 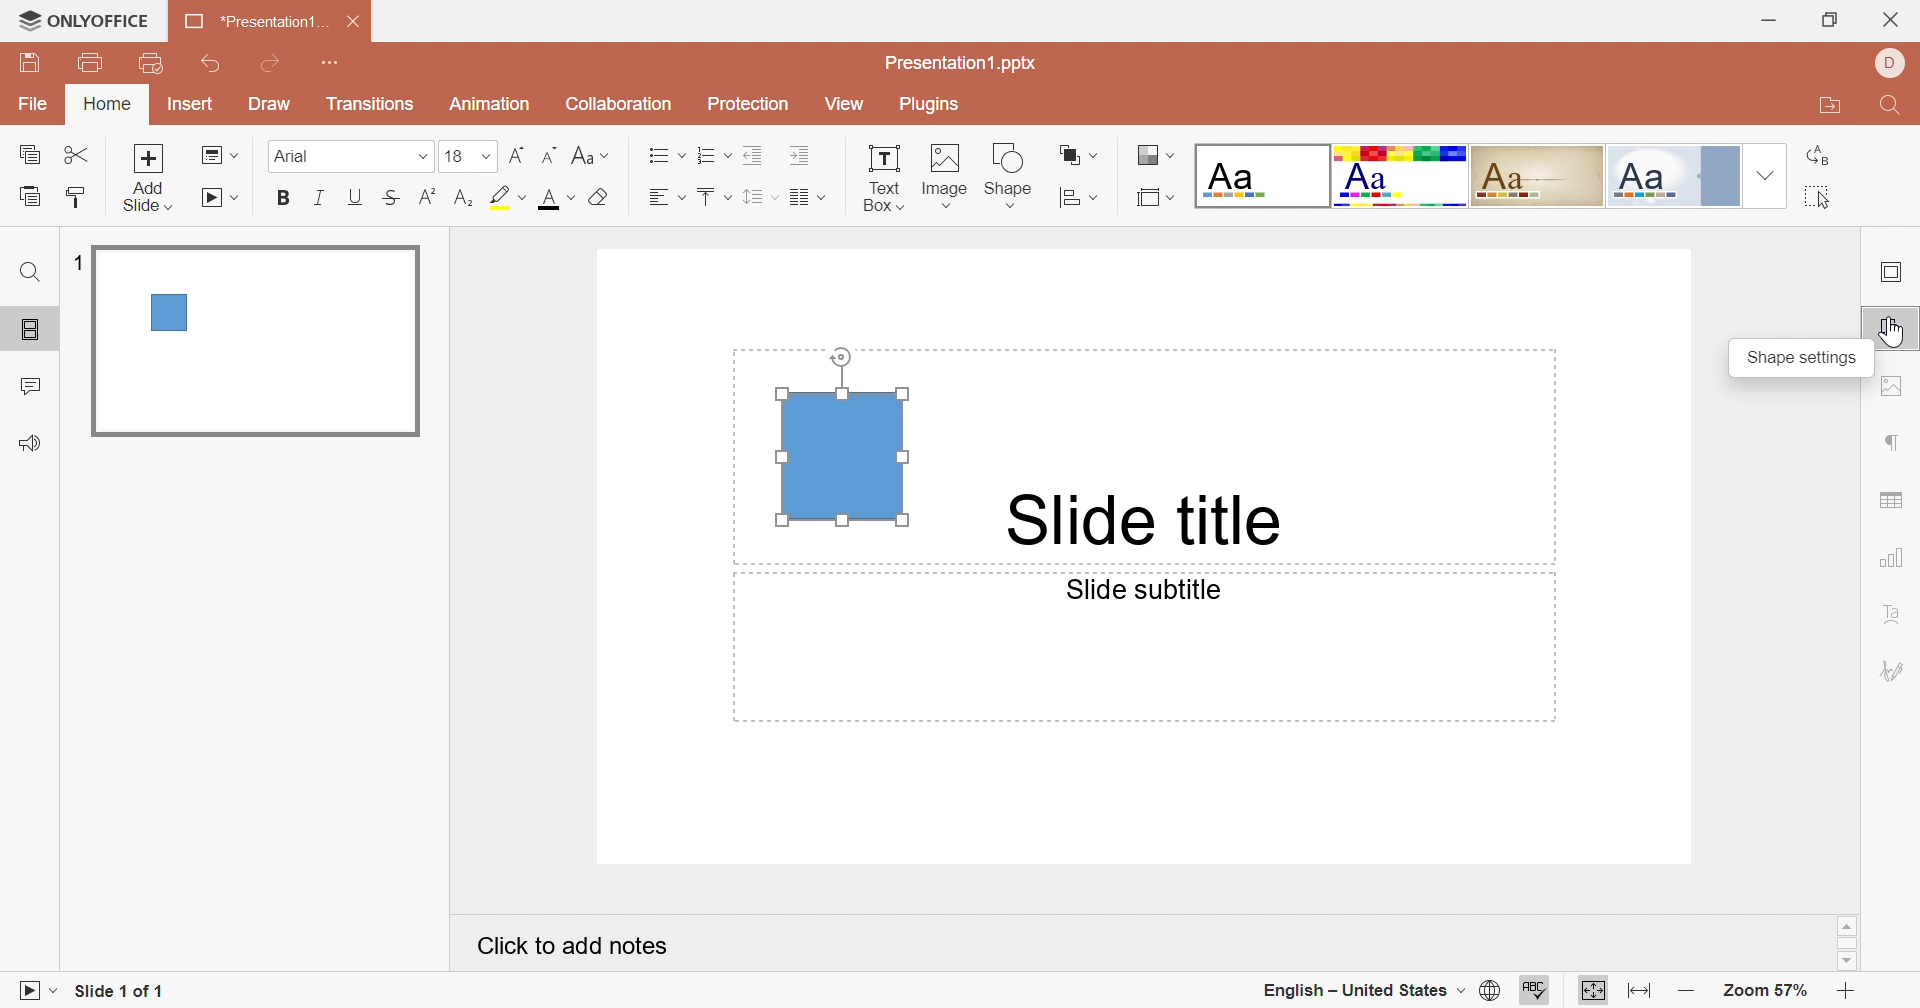 I want to click on Cut, so click(x=80, y=156).